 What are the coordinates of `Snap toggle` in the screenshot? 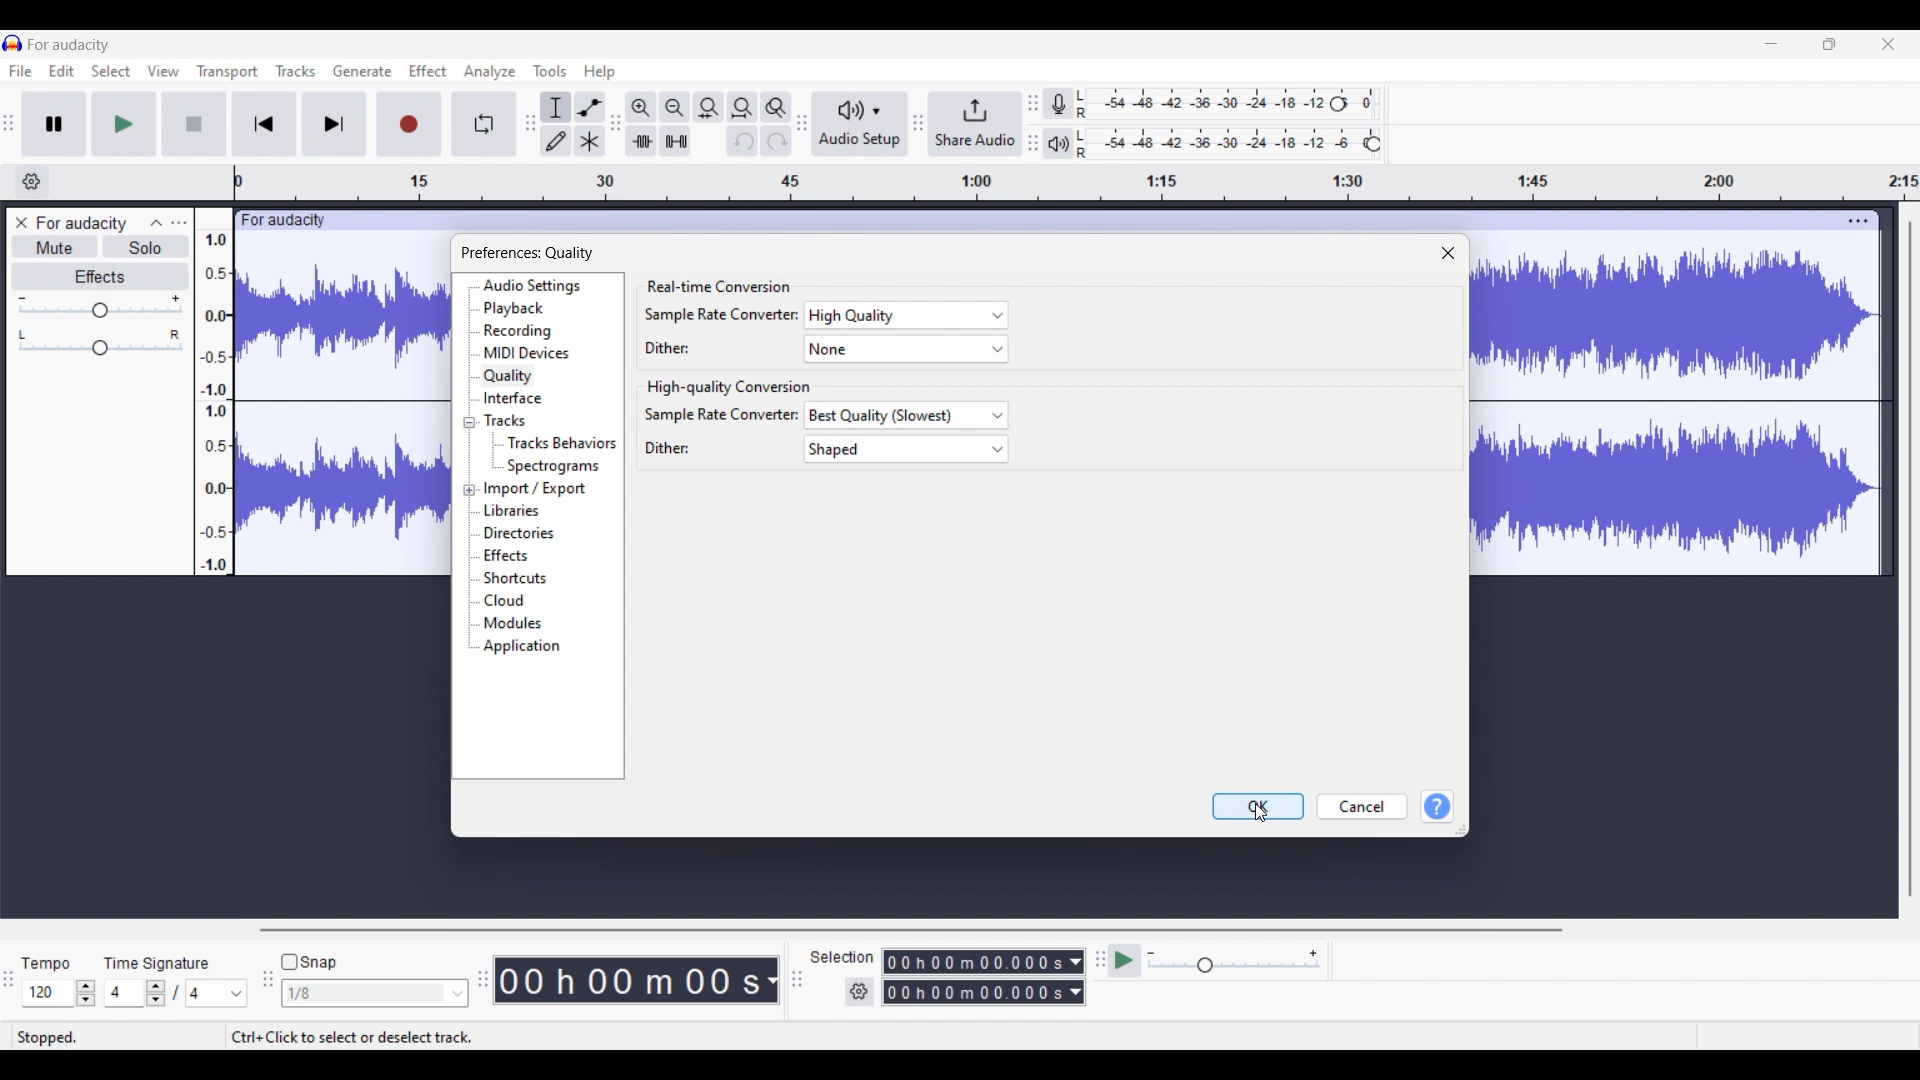 It's located at (312, 962).